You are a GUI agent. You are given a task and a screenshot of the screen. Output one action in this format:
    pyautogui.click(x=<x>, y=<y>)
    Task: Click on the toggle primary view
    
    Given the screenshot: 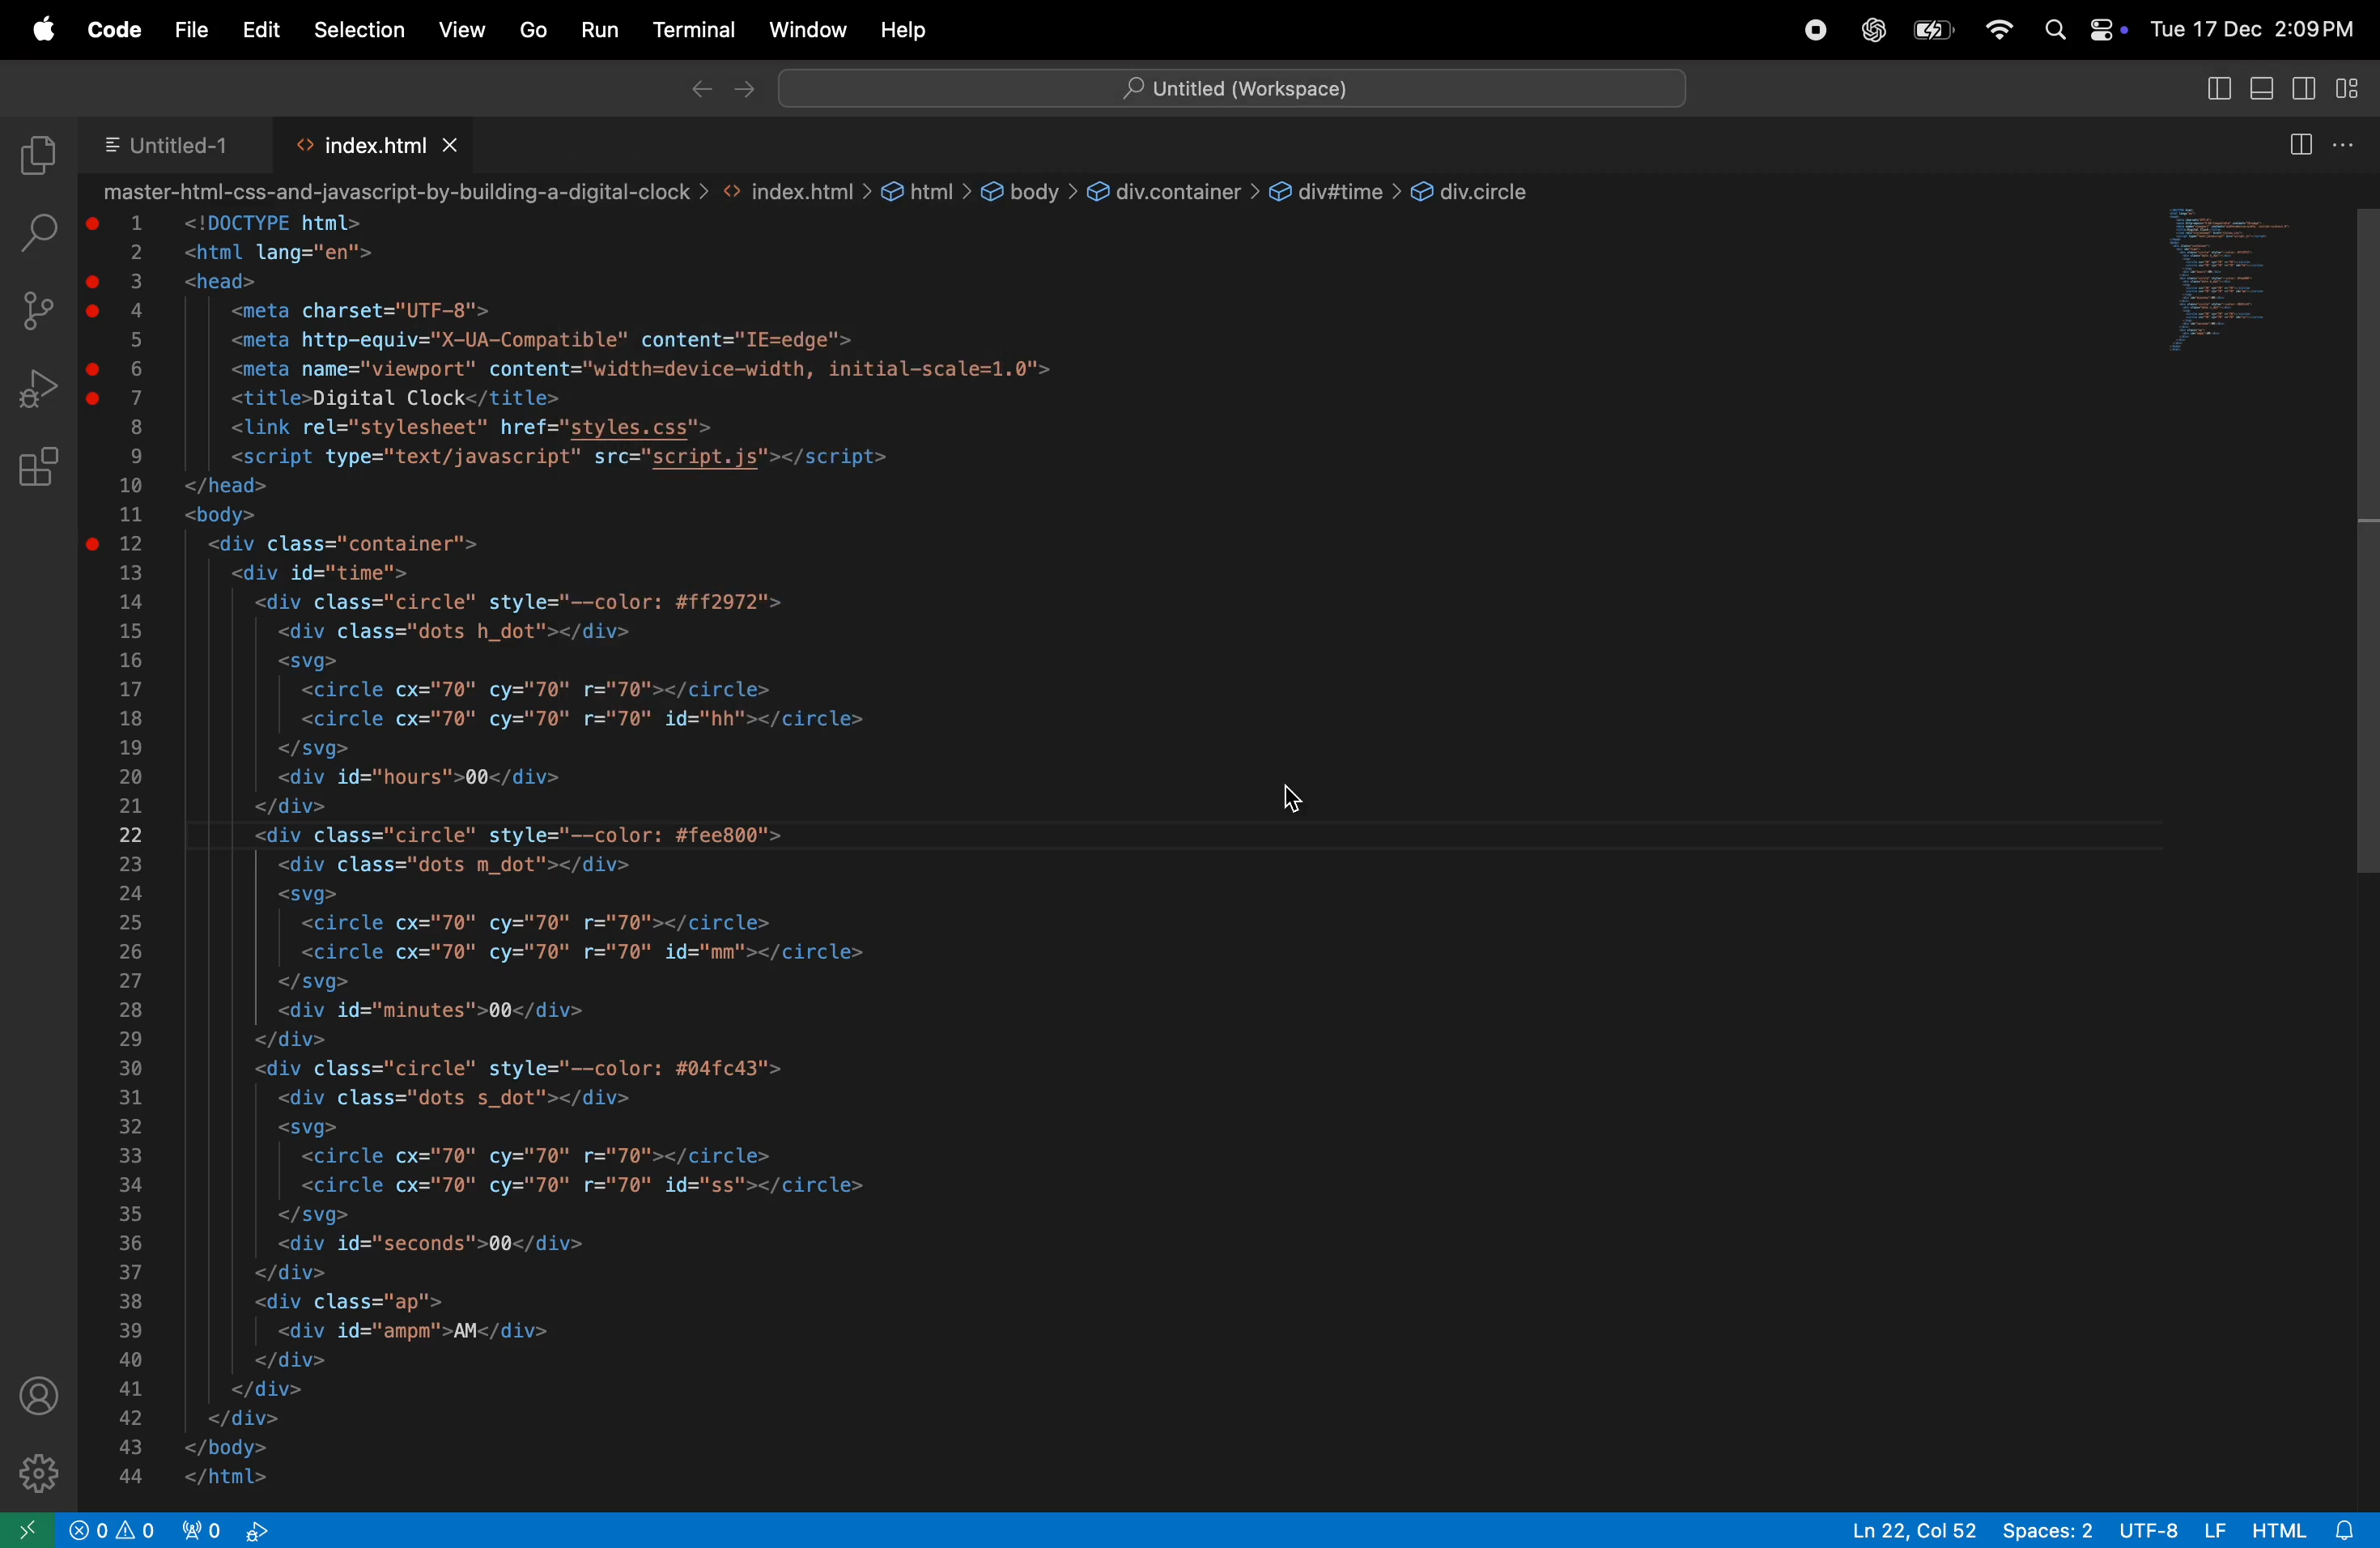 What is the action you would take?
    pyautogui.click(x=2354, y=84)
    